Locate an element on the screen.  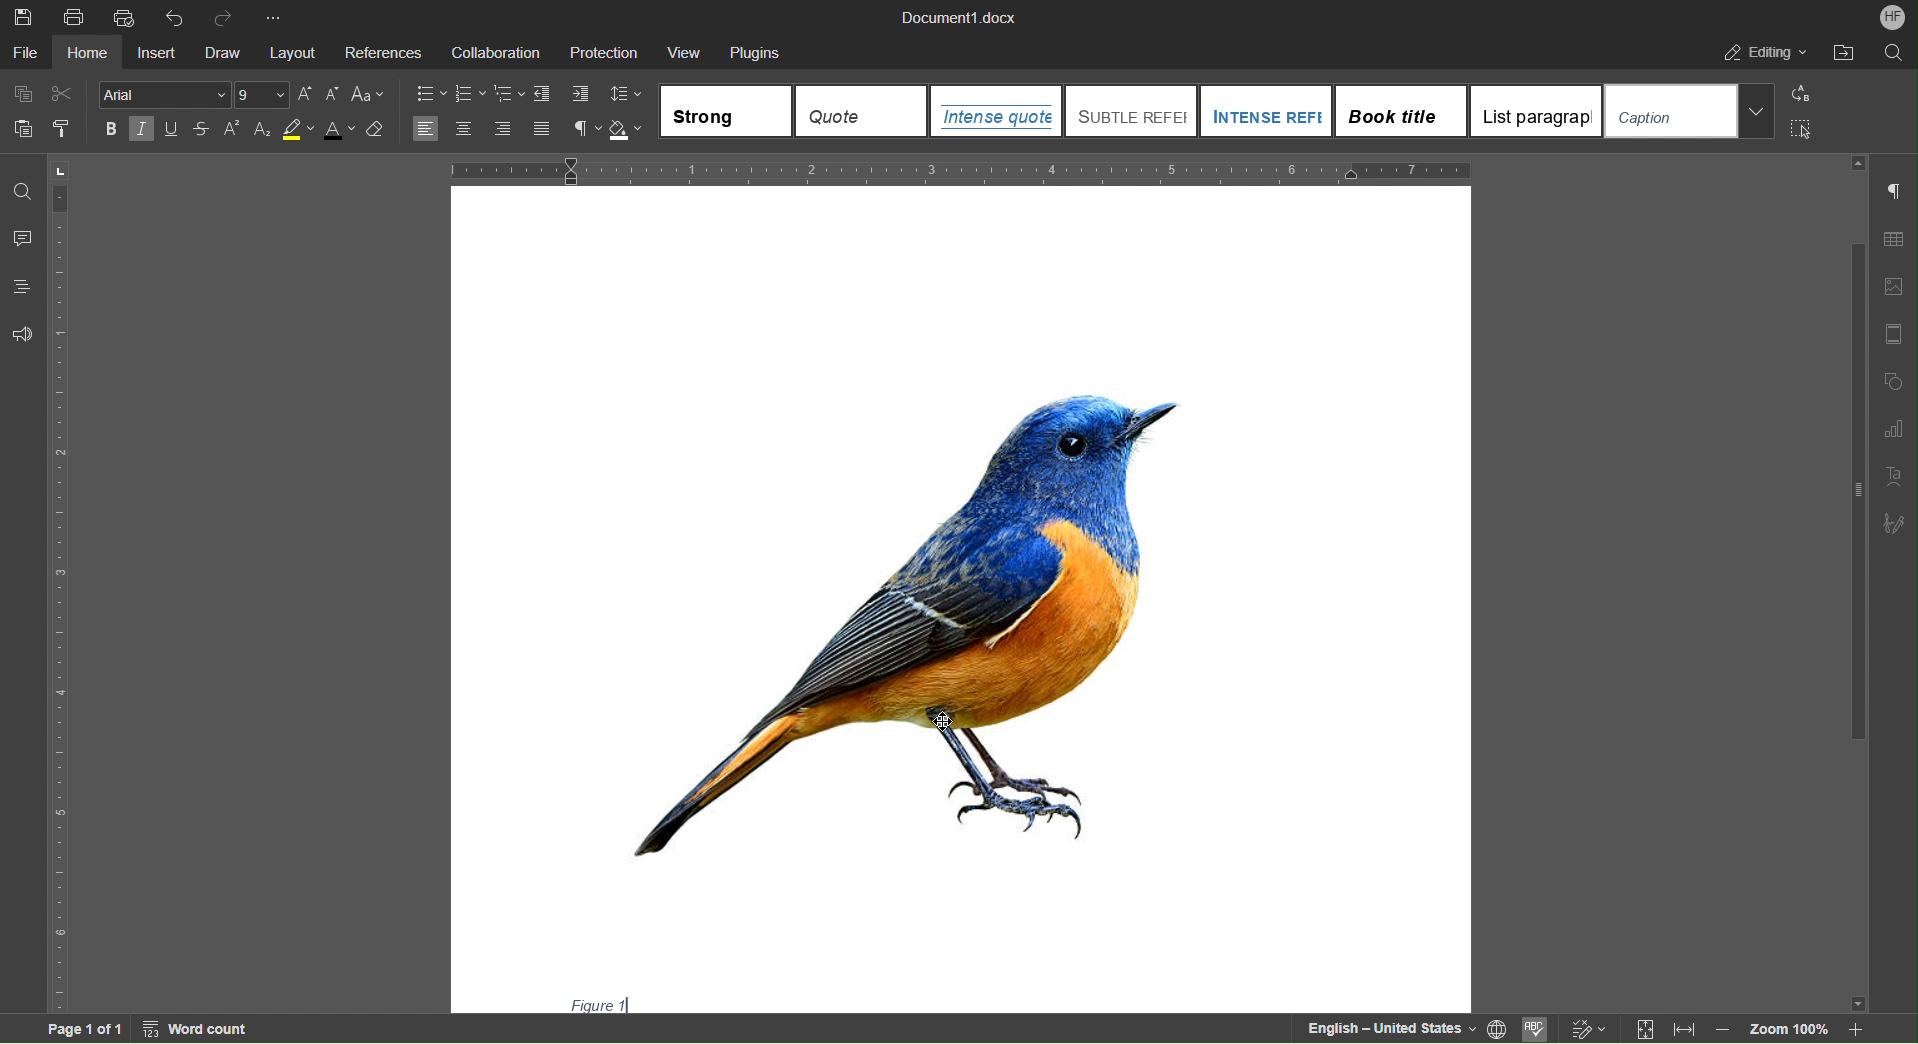
Collaboration is located at coordinates (495, 55).